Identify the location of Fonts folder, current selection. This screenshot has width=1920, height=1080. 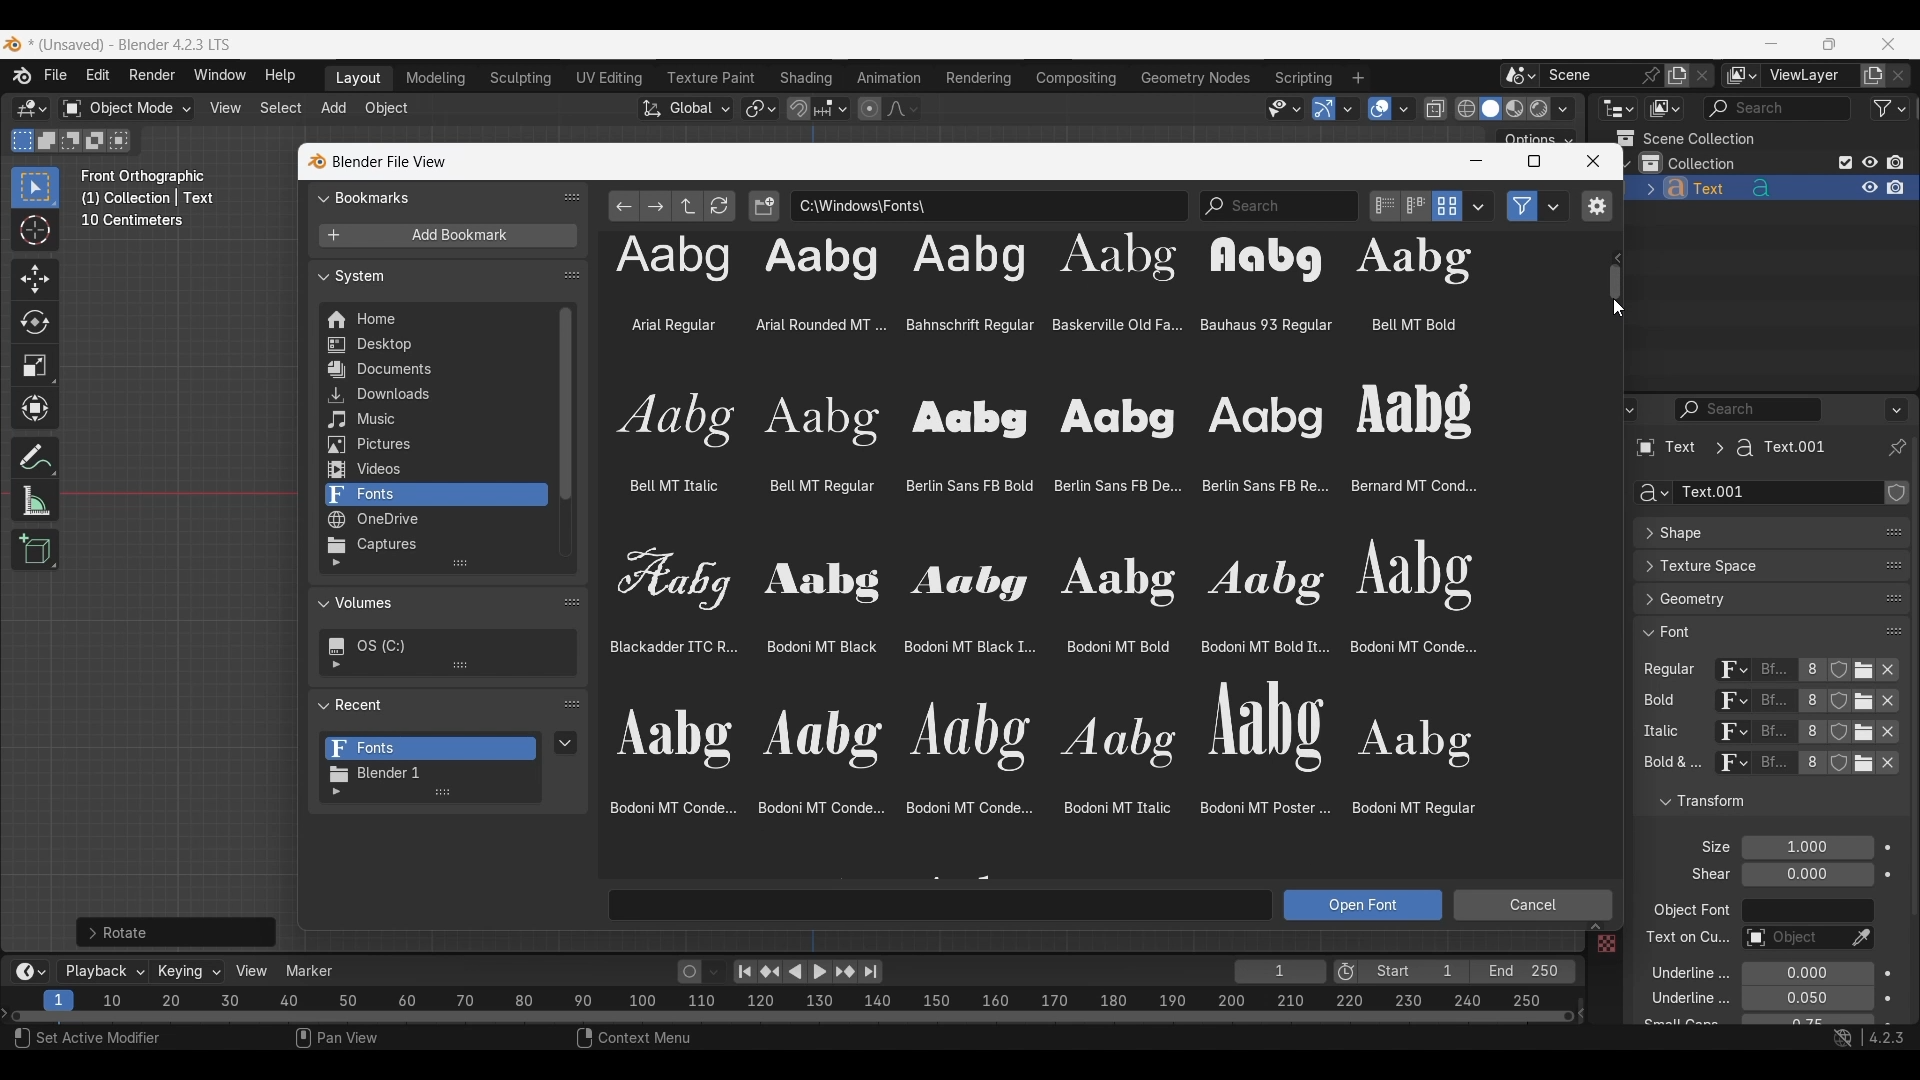
(435, 495).